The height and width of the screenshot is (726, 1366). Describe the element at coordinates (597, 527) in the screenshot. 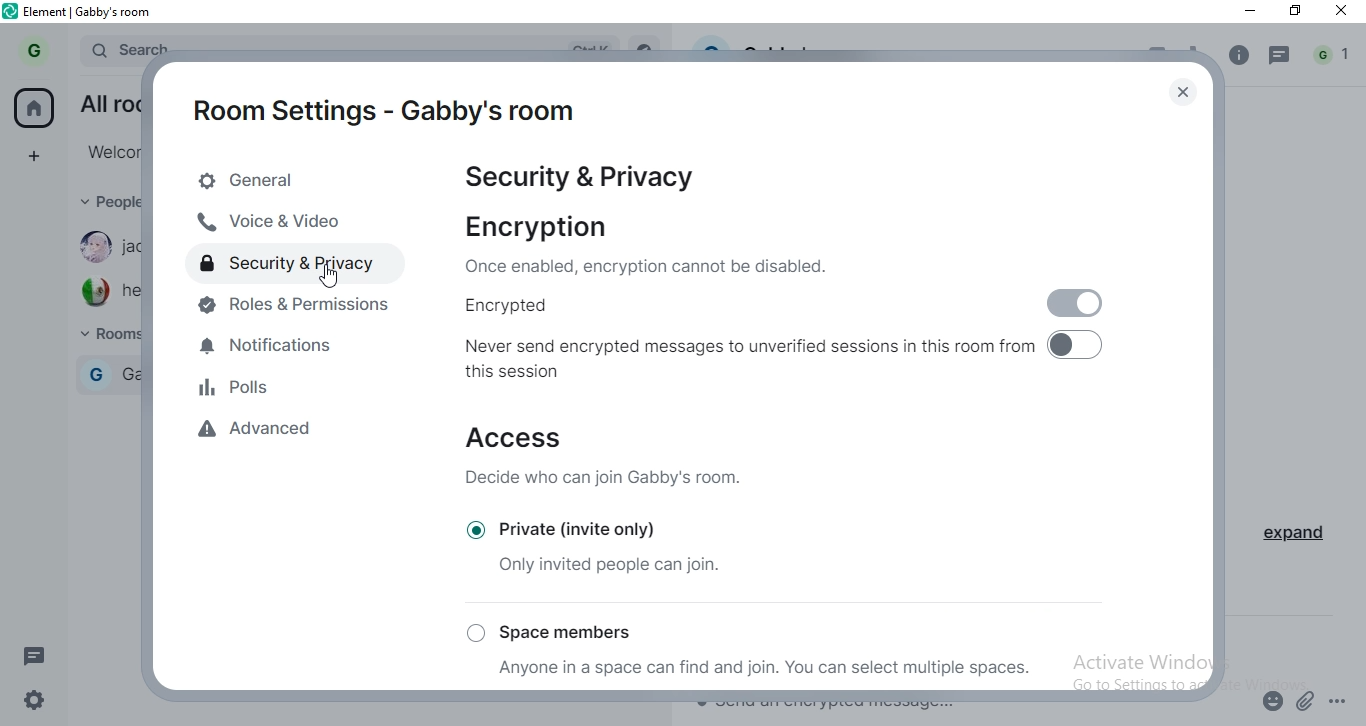

I see ` private (invite only)` at that location.